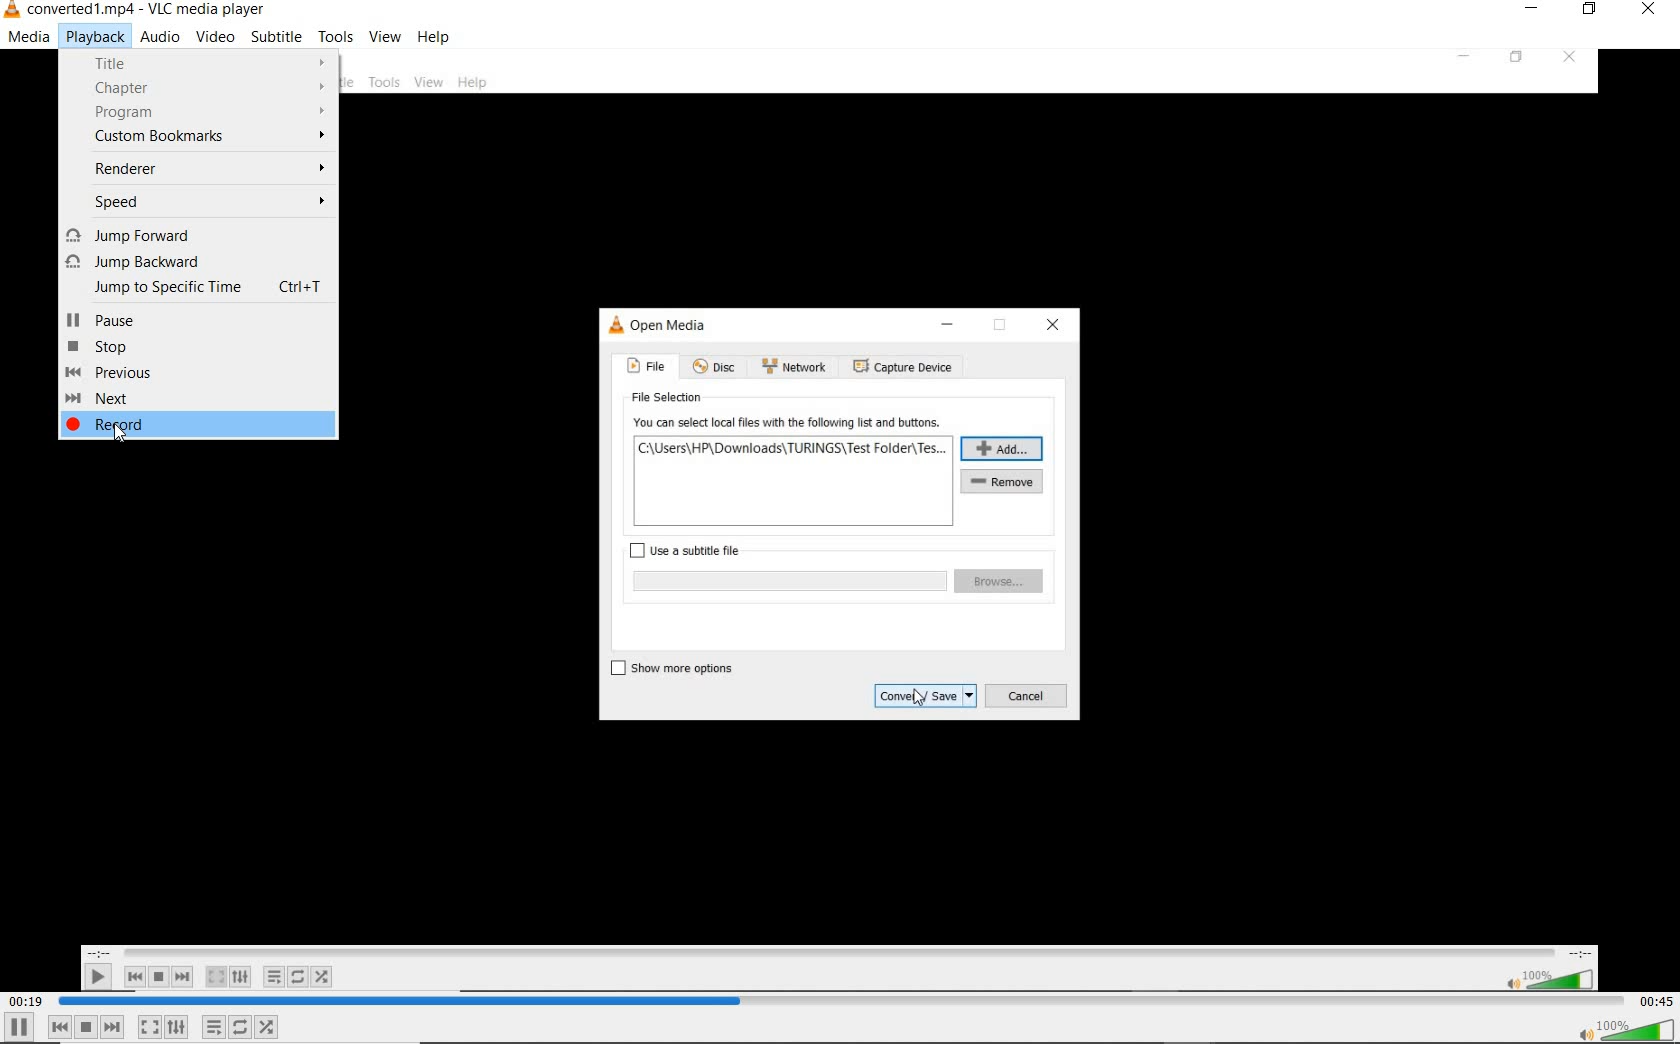  What do you see at coordinates (95, 36) in the screenshot?
I see `playback` at bounding box center [95, 36].